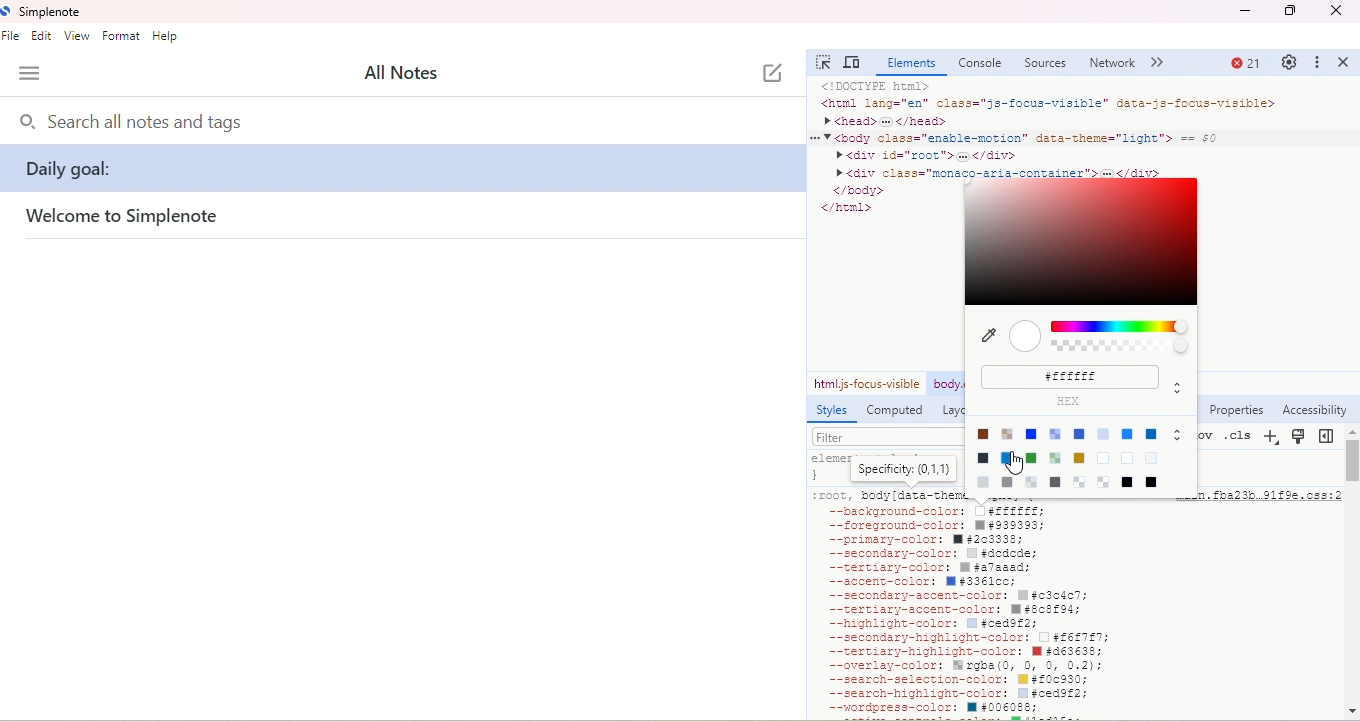 The image size is (1360, 722). I want to click on secondary-color, so click(927, 554).